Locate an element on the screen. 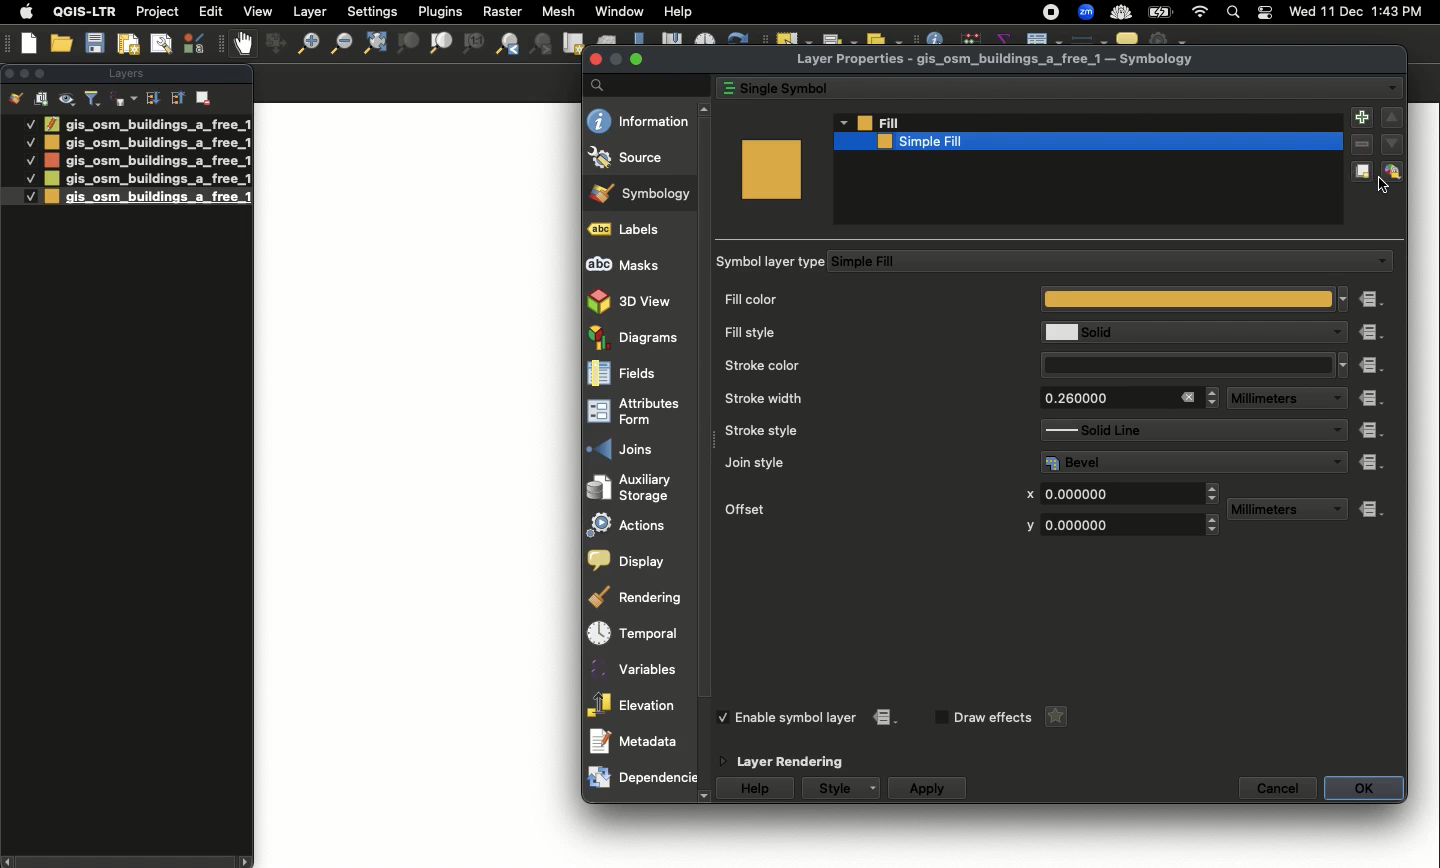 The width and height of the screenshot is (1440, 868).  is located at coordinates (886, 717).